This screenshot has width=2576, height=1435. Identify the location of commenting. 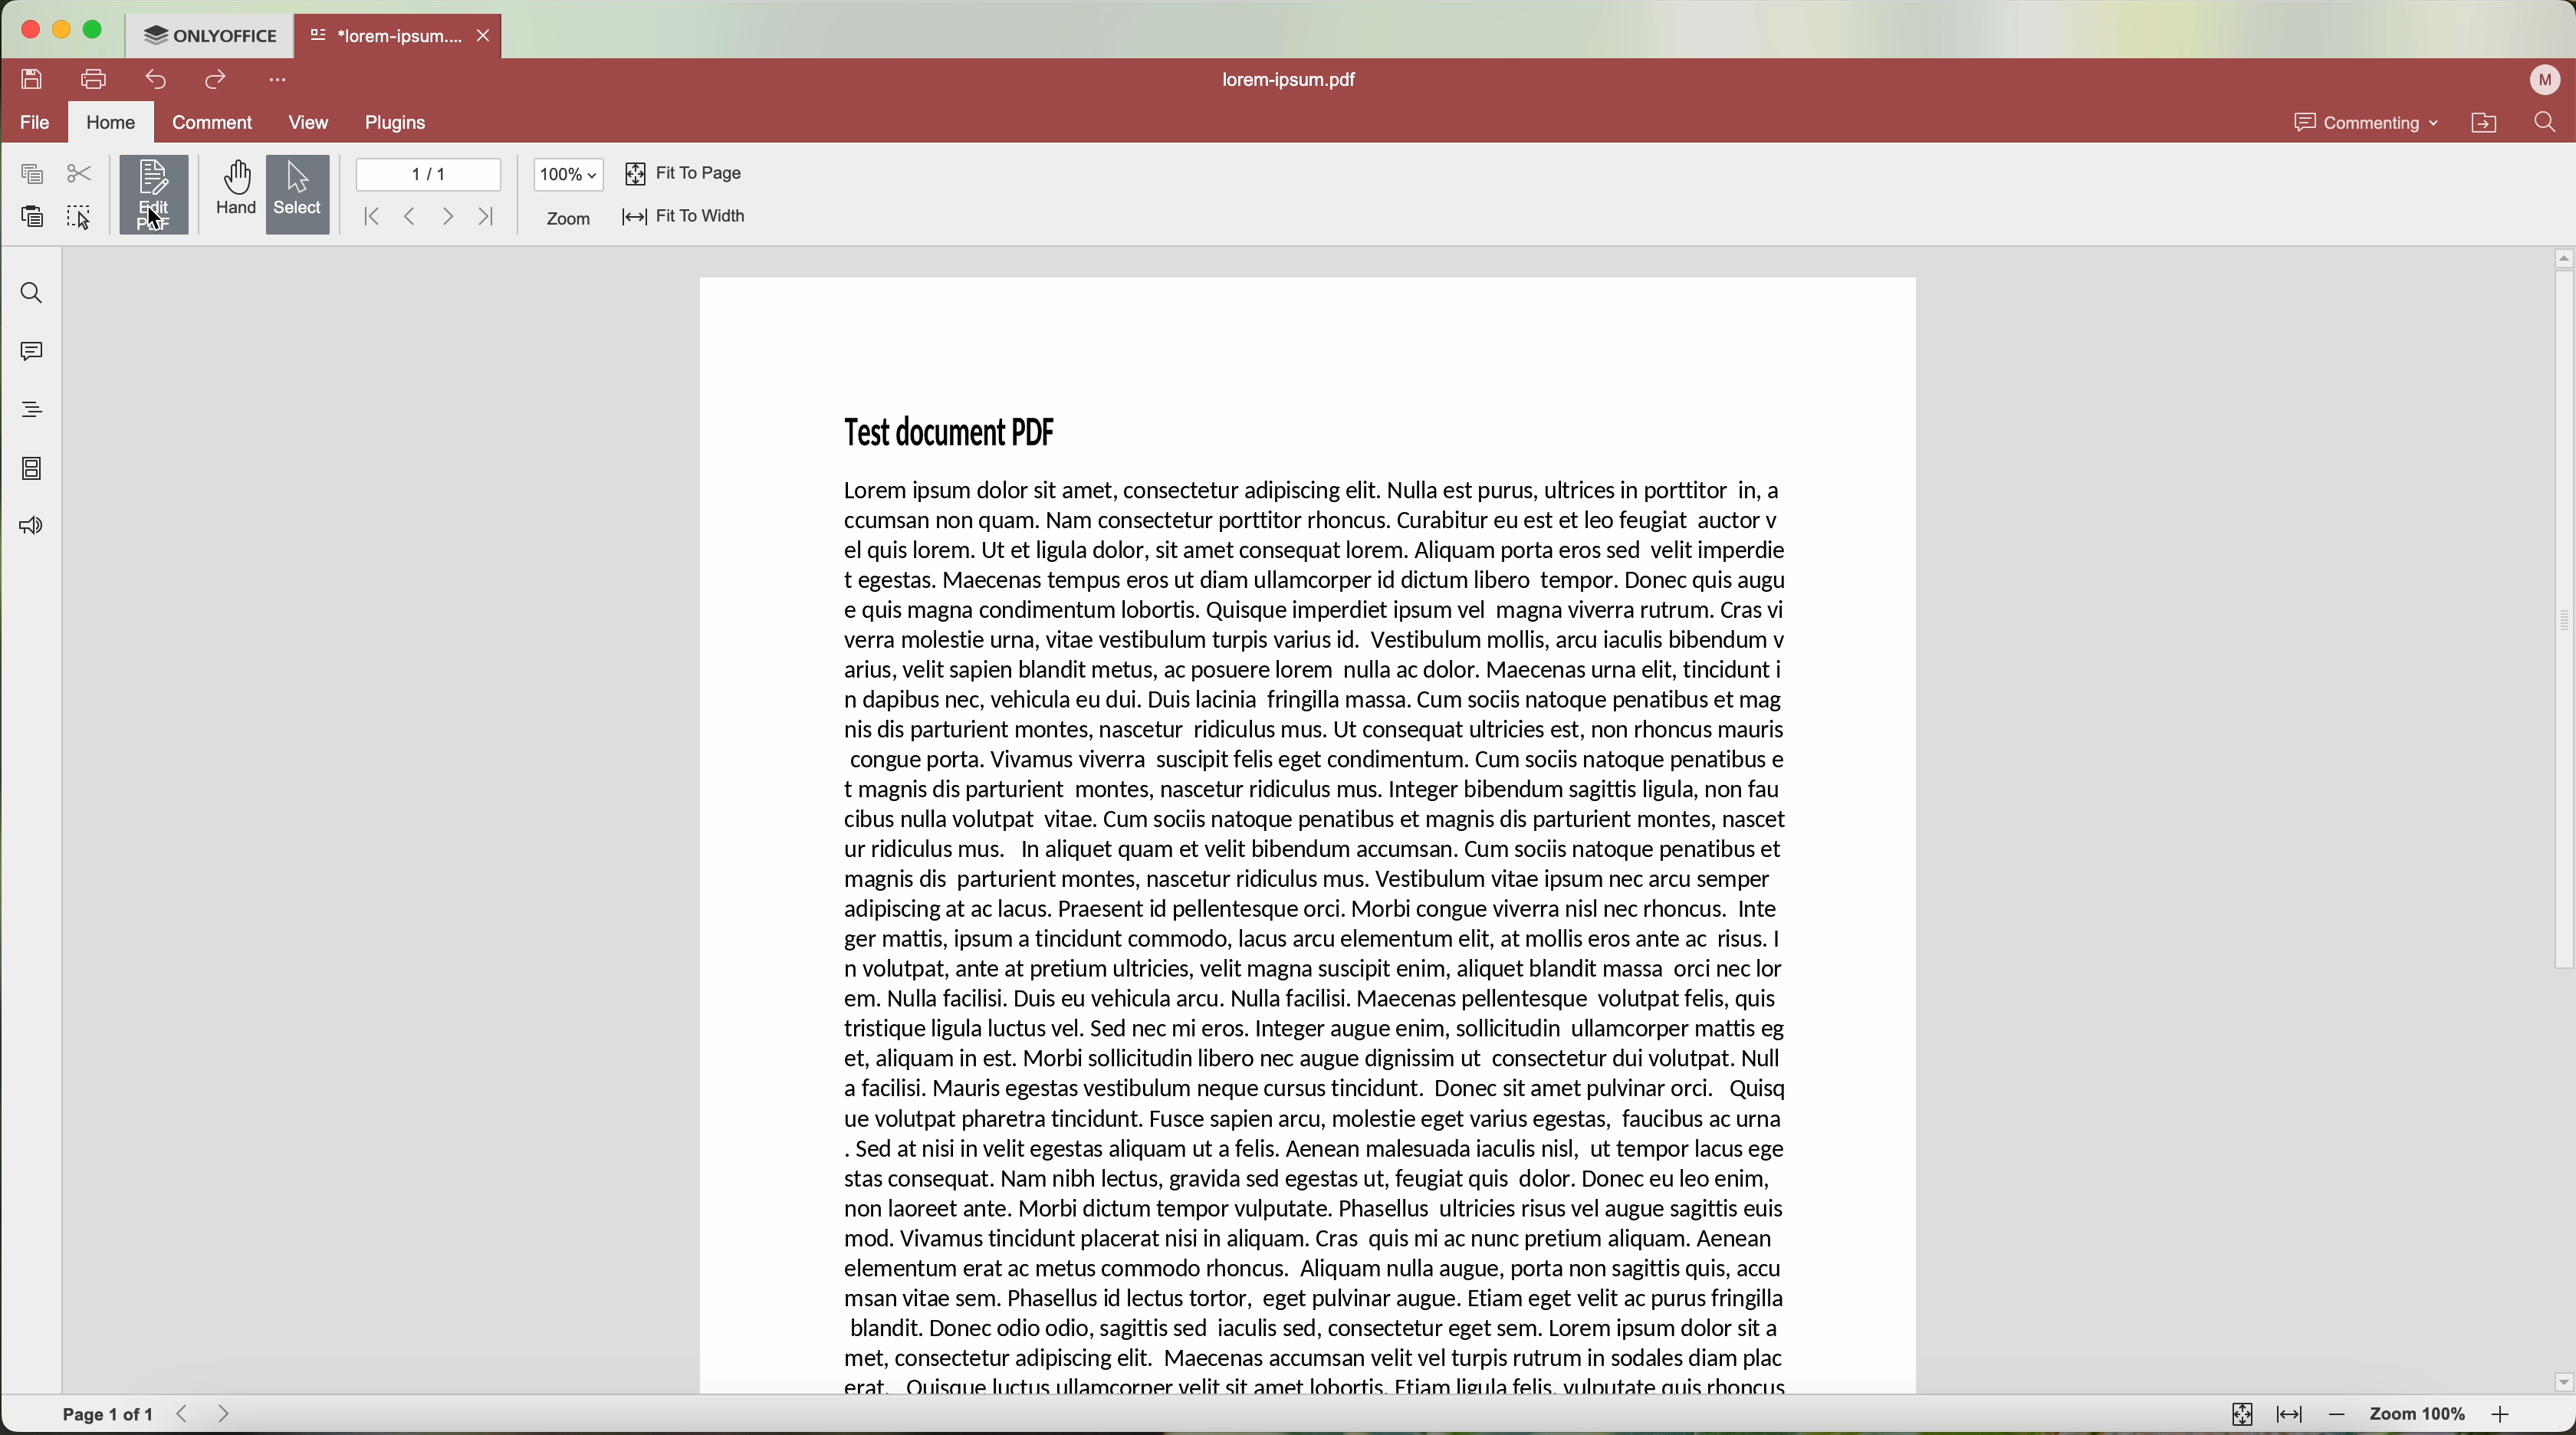
(2358, 119).